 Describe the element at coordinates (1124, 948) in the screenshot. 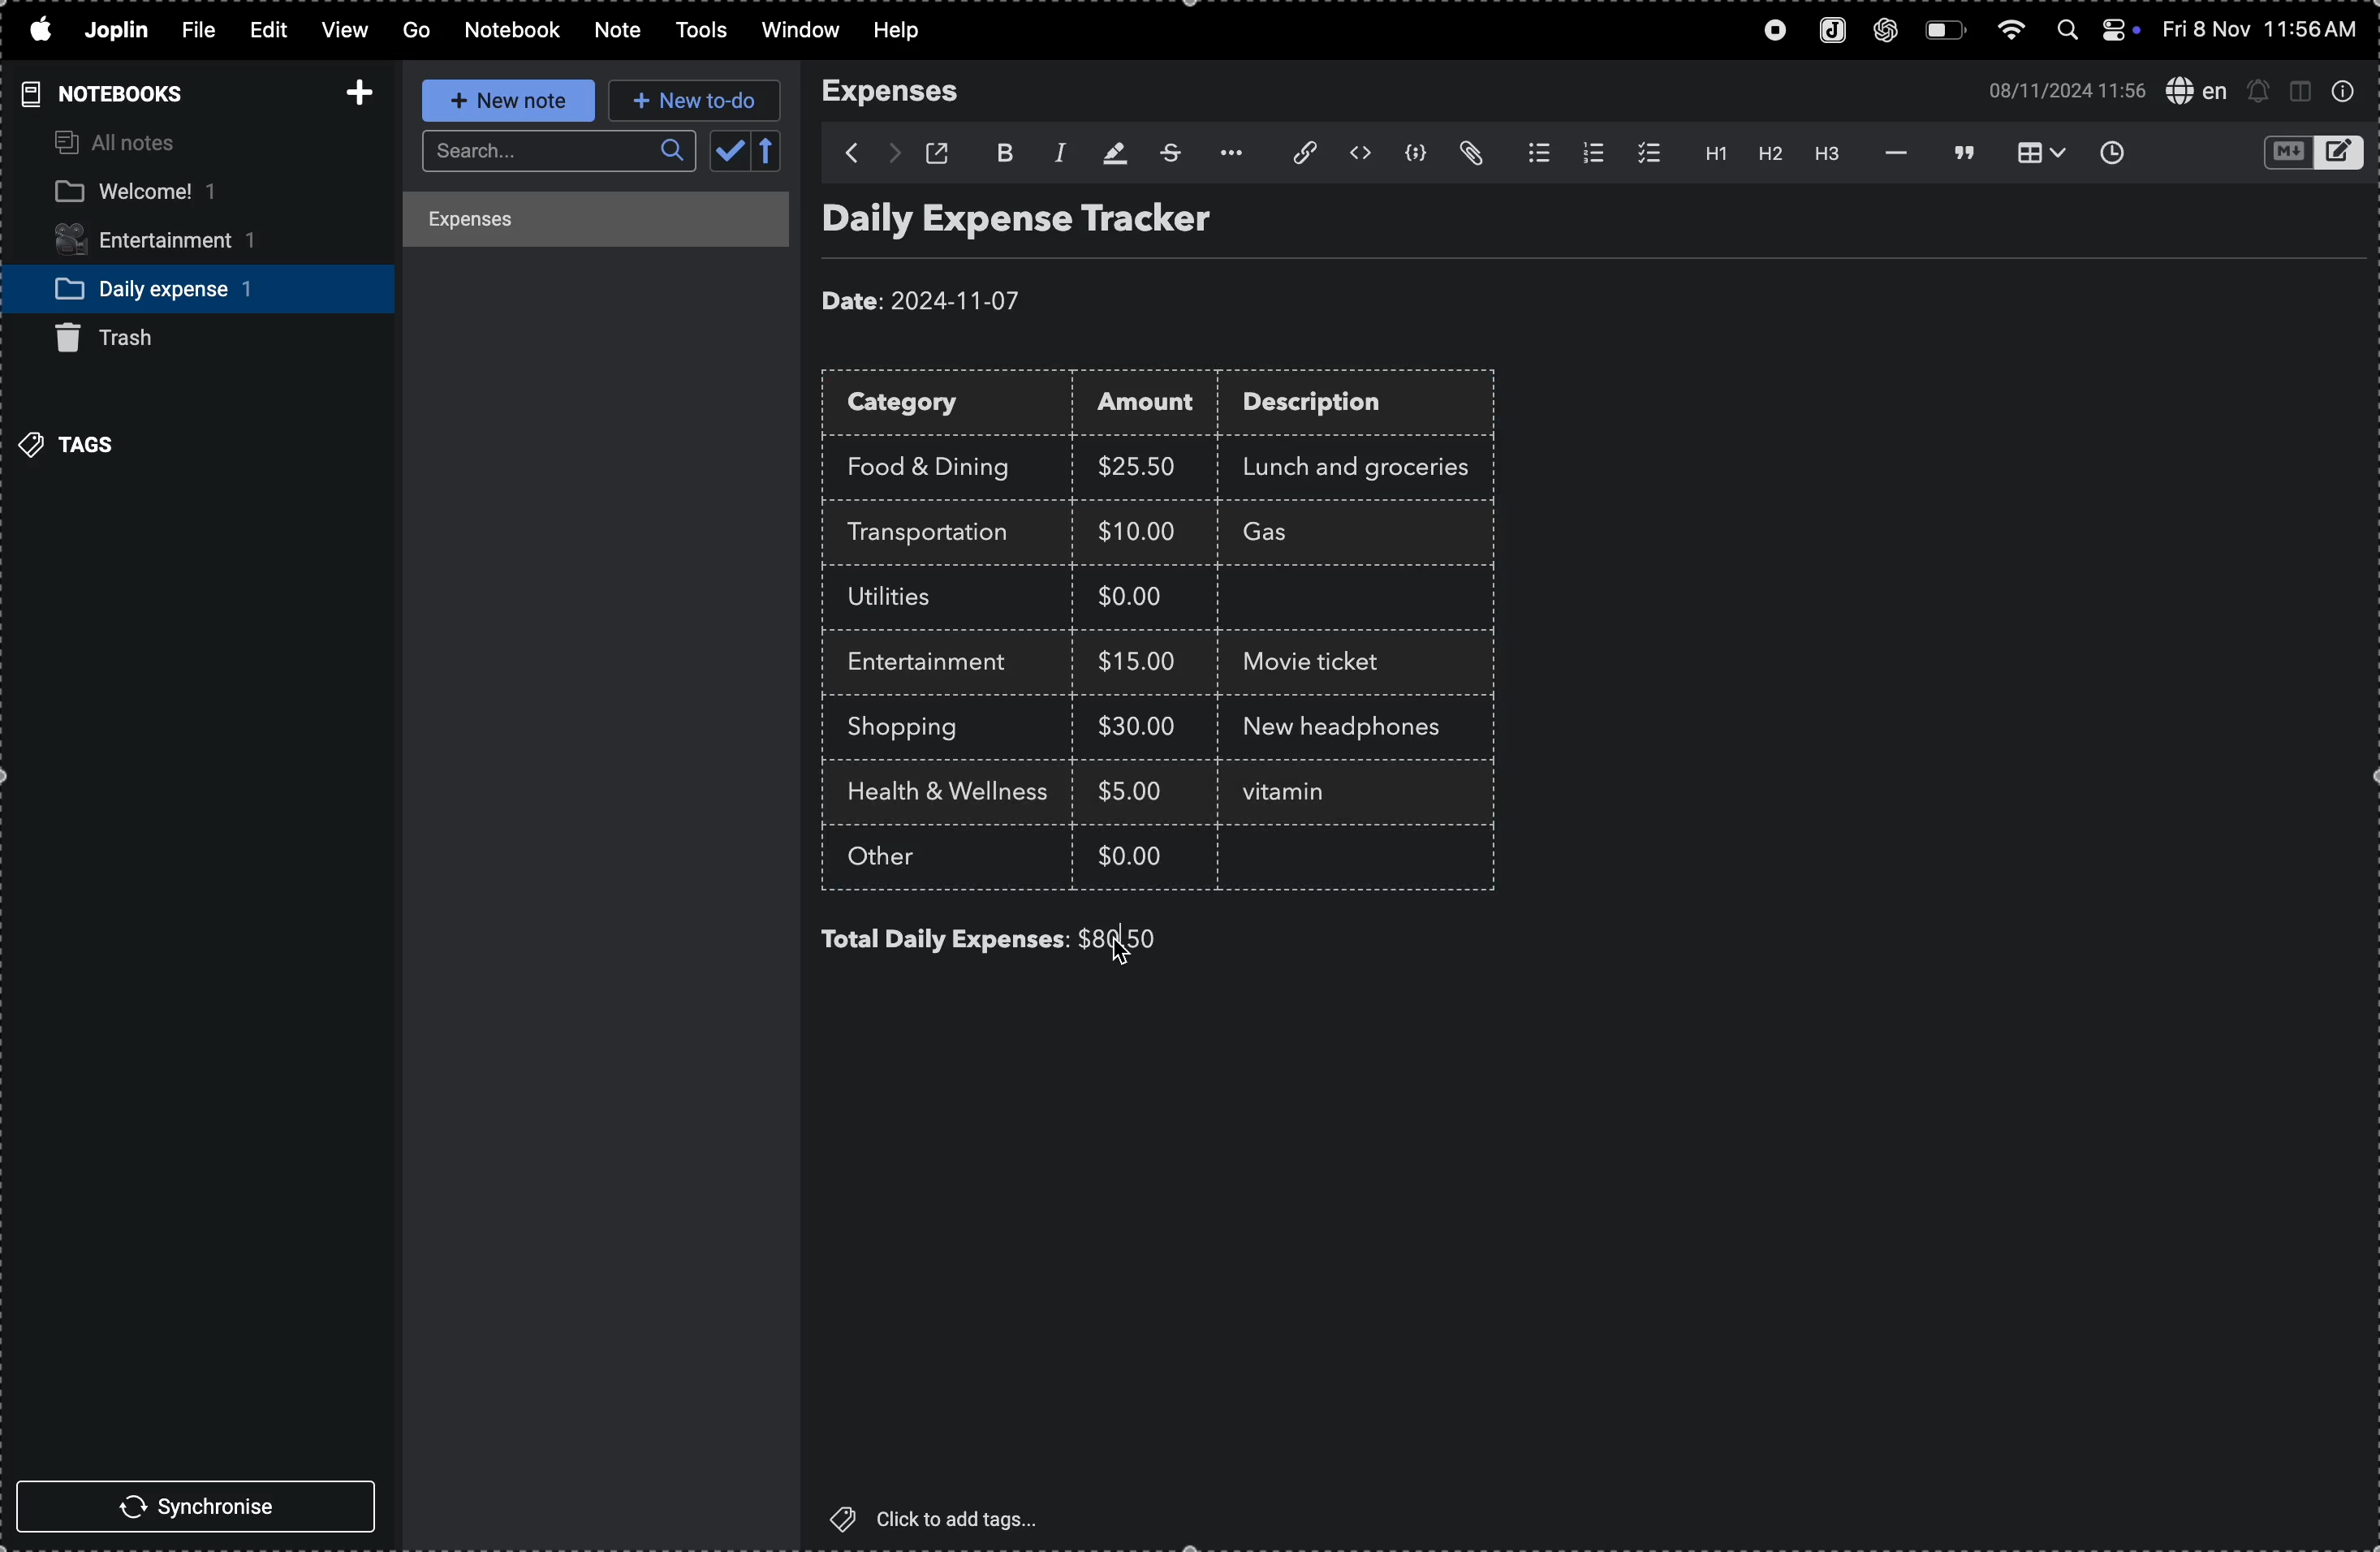

I see `cursor` at that location.